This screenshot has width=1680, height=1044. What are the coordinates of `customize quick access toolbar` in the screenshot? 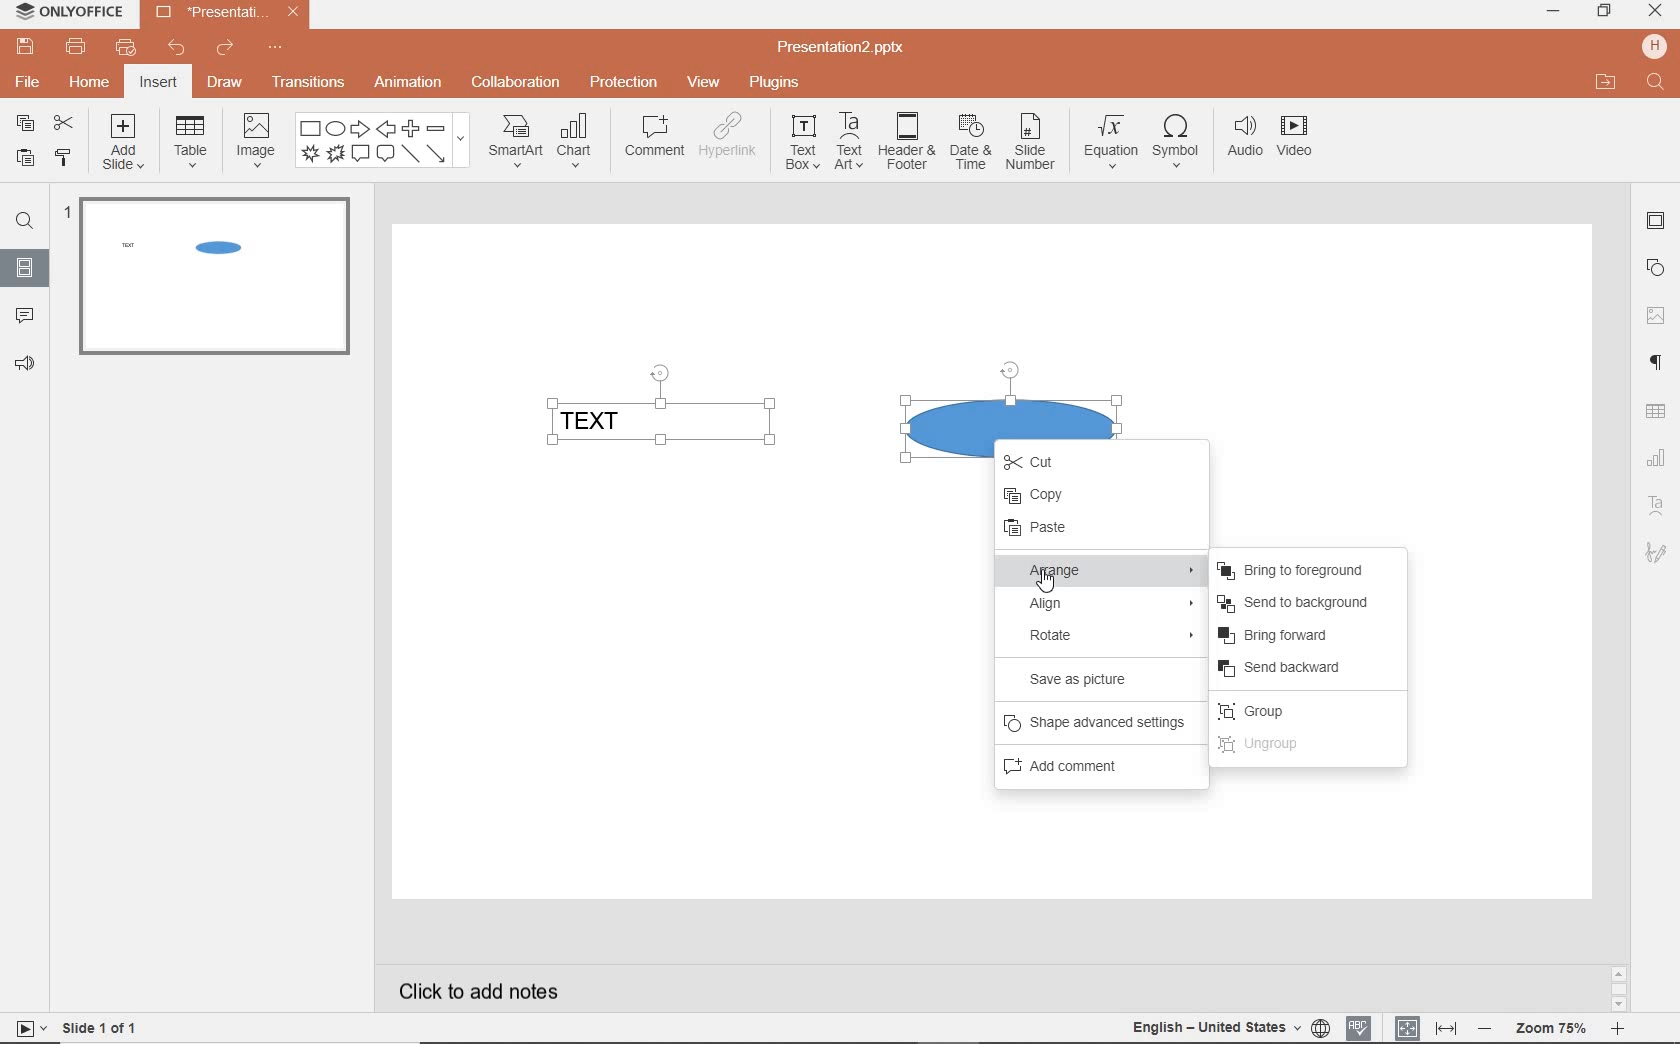 It's located at (274, 48).